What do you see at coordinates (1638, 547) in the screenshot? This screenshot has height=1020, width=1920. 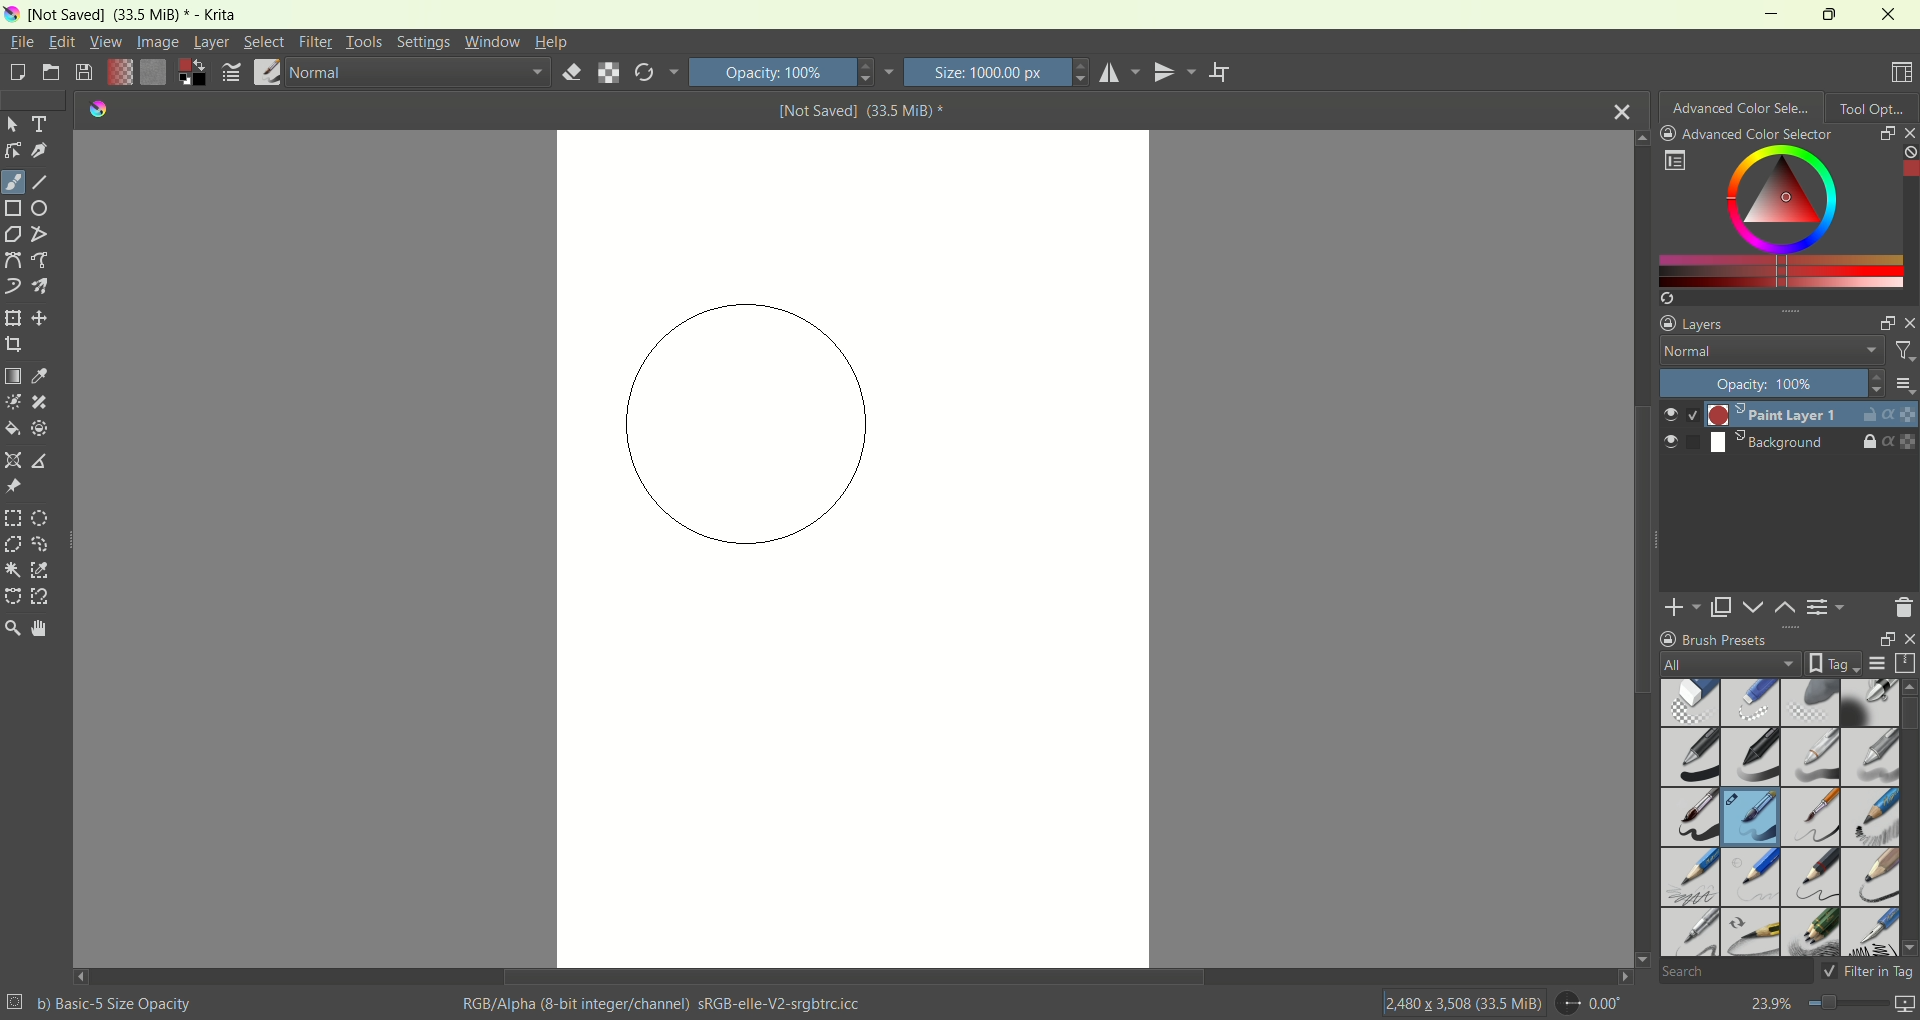 I see `vertical scroll bar` at bounding box center [1638, 547].